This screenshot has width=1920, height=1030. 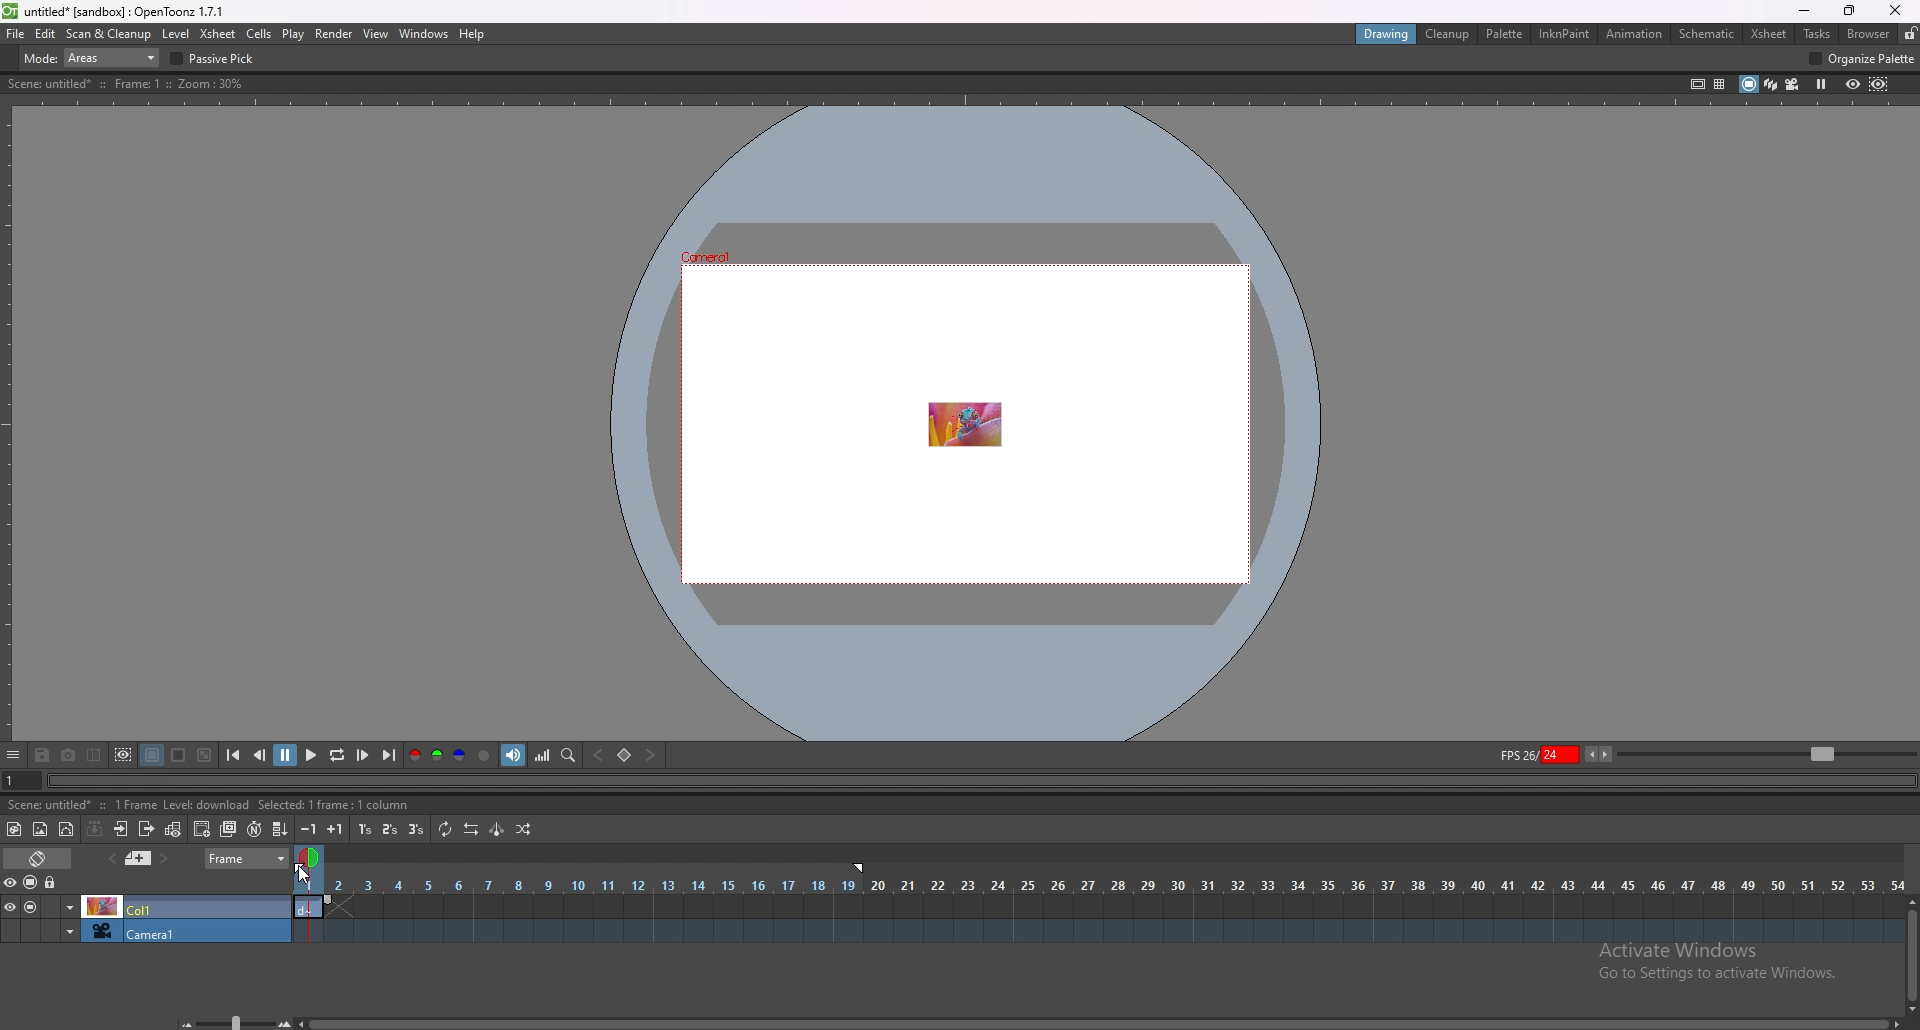 I want to click on loop, so click(x=338, y=755).